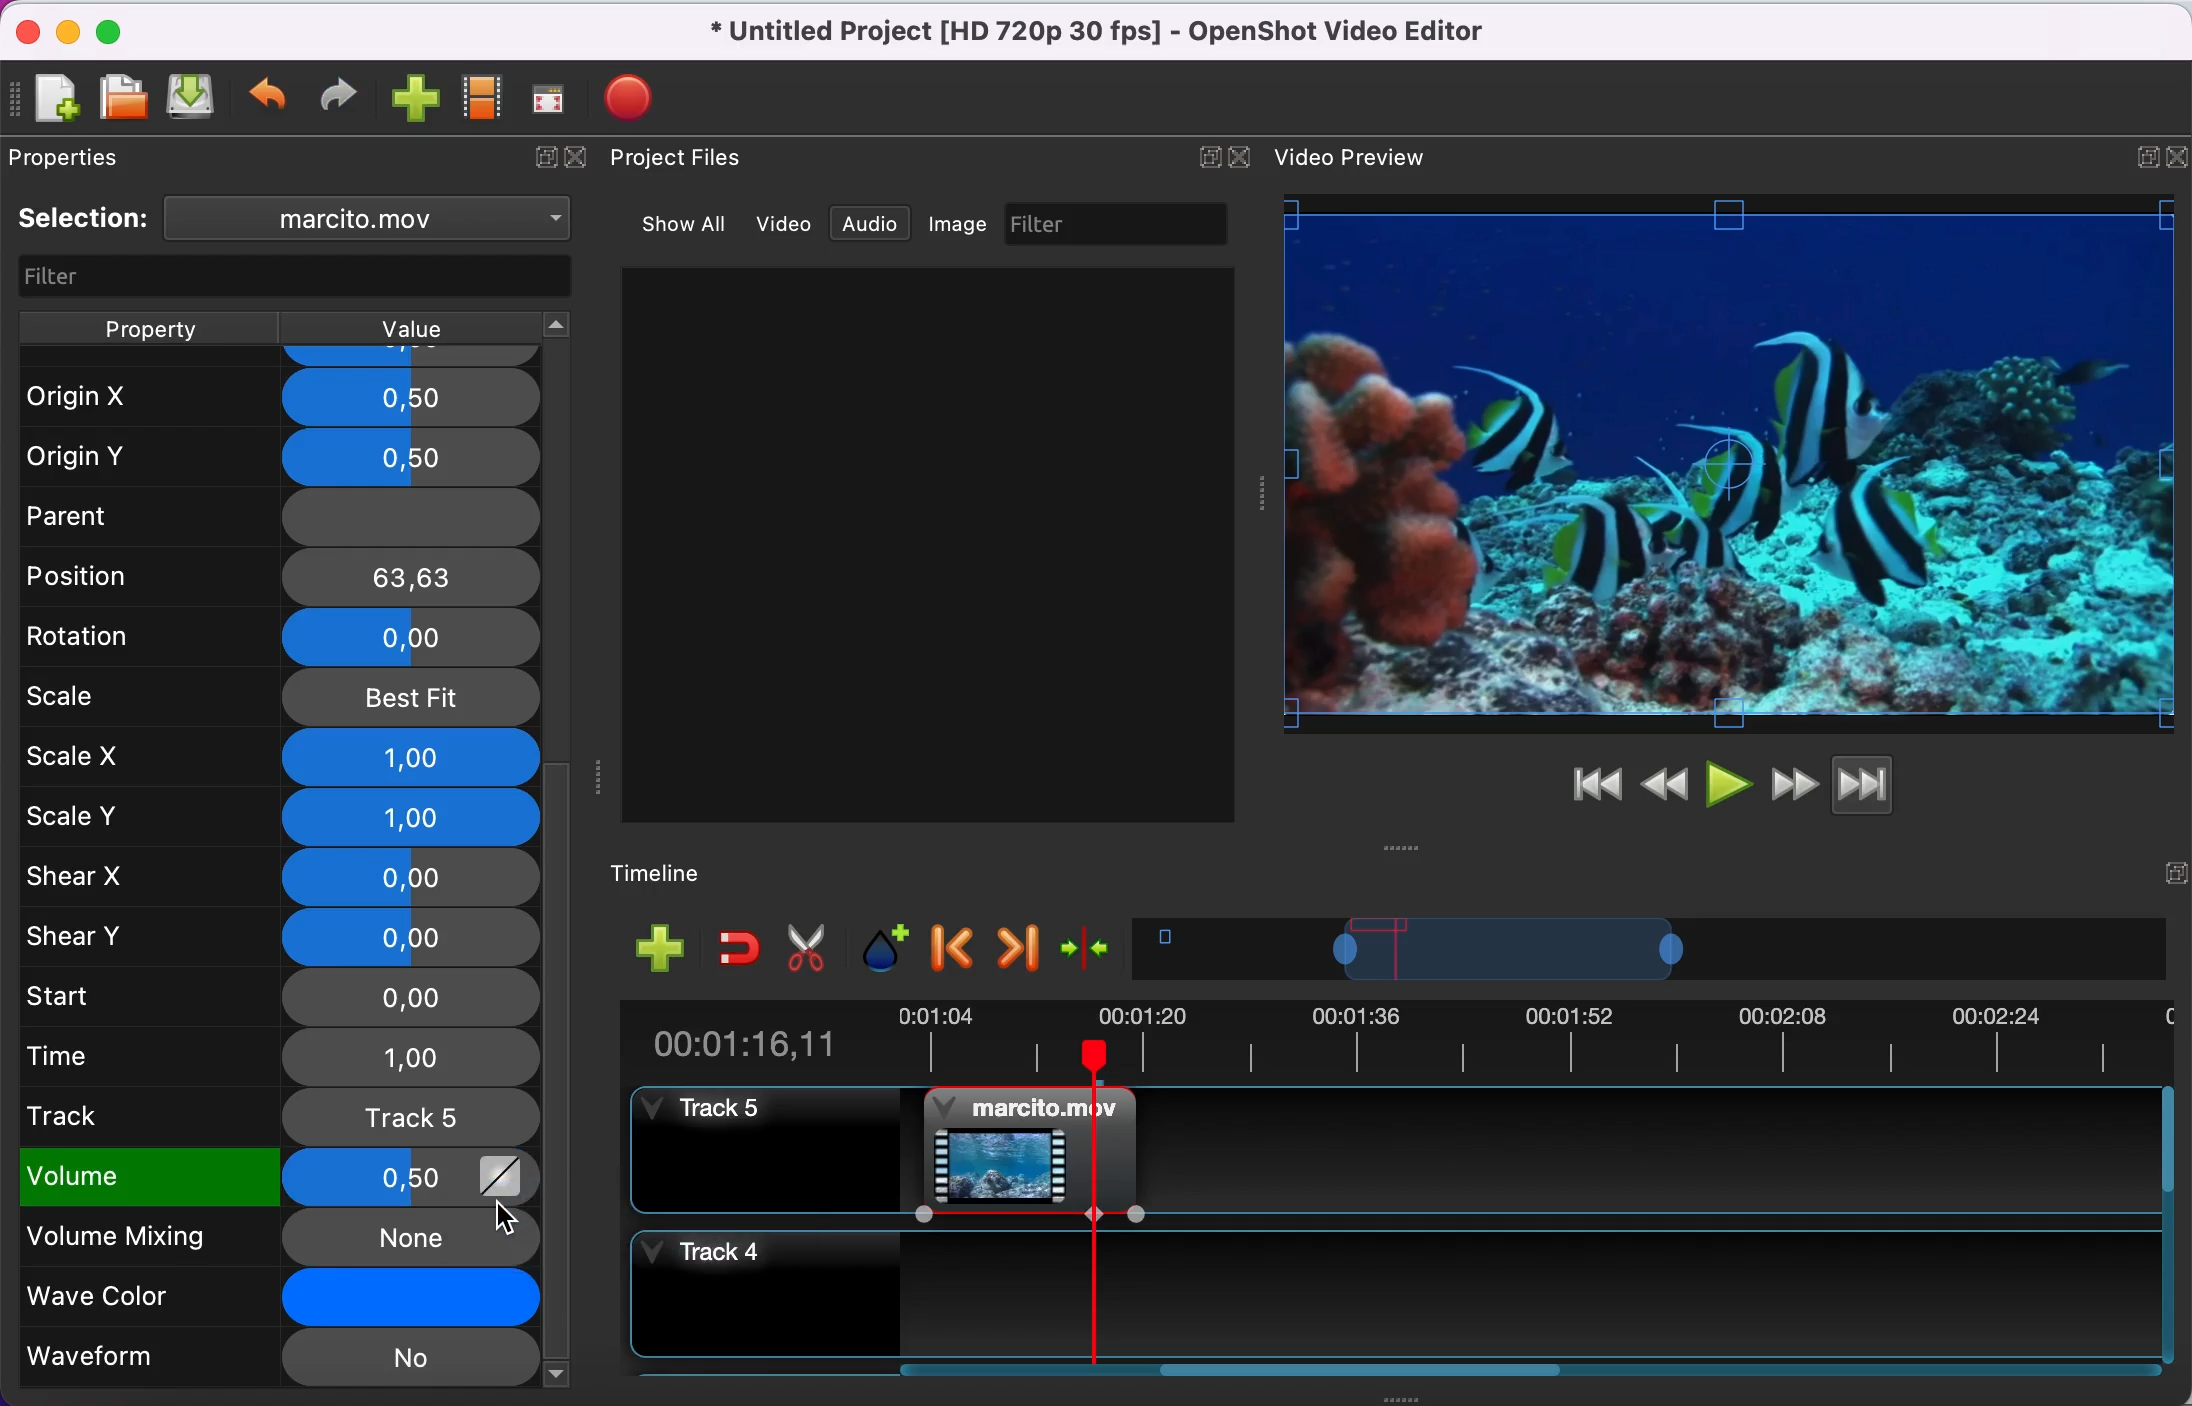  What do you see at coordinates (286, 275) in the screenshot?
I see `filter` at bounding box center [286, 275].